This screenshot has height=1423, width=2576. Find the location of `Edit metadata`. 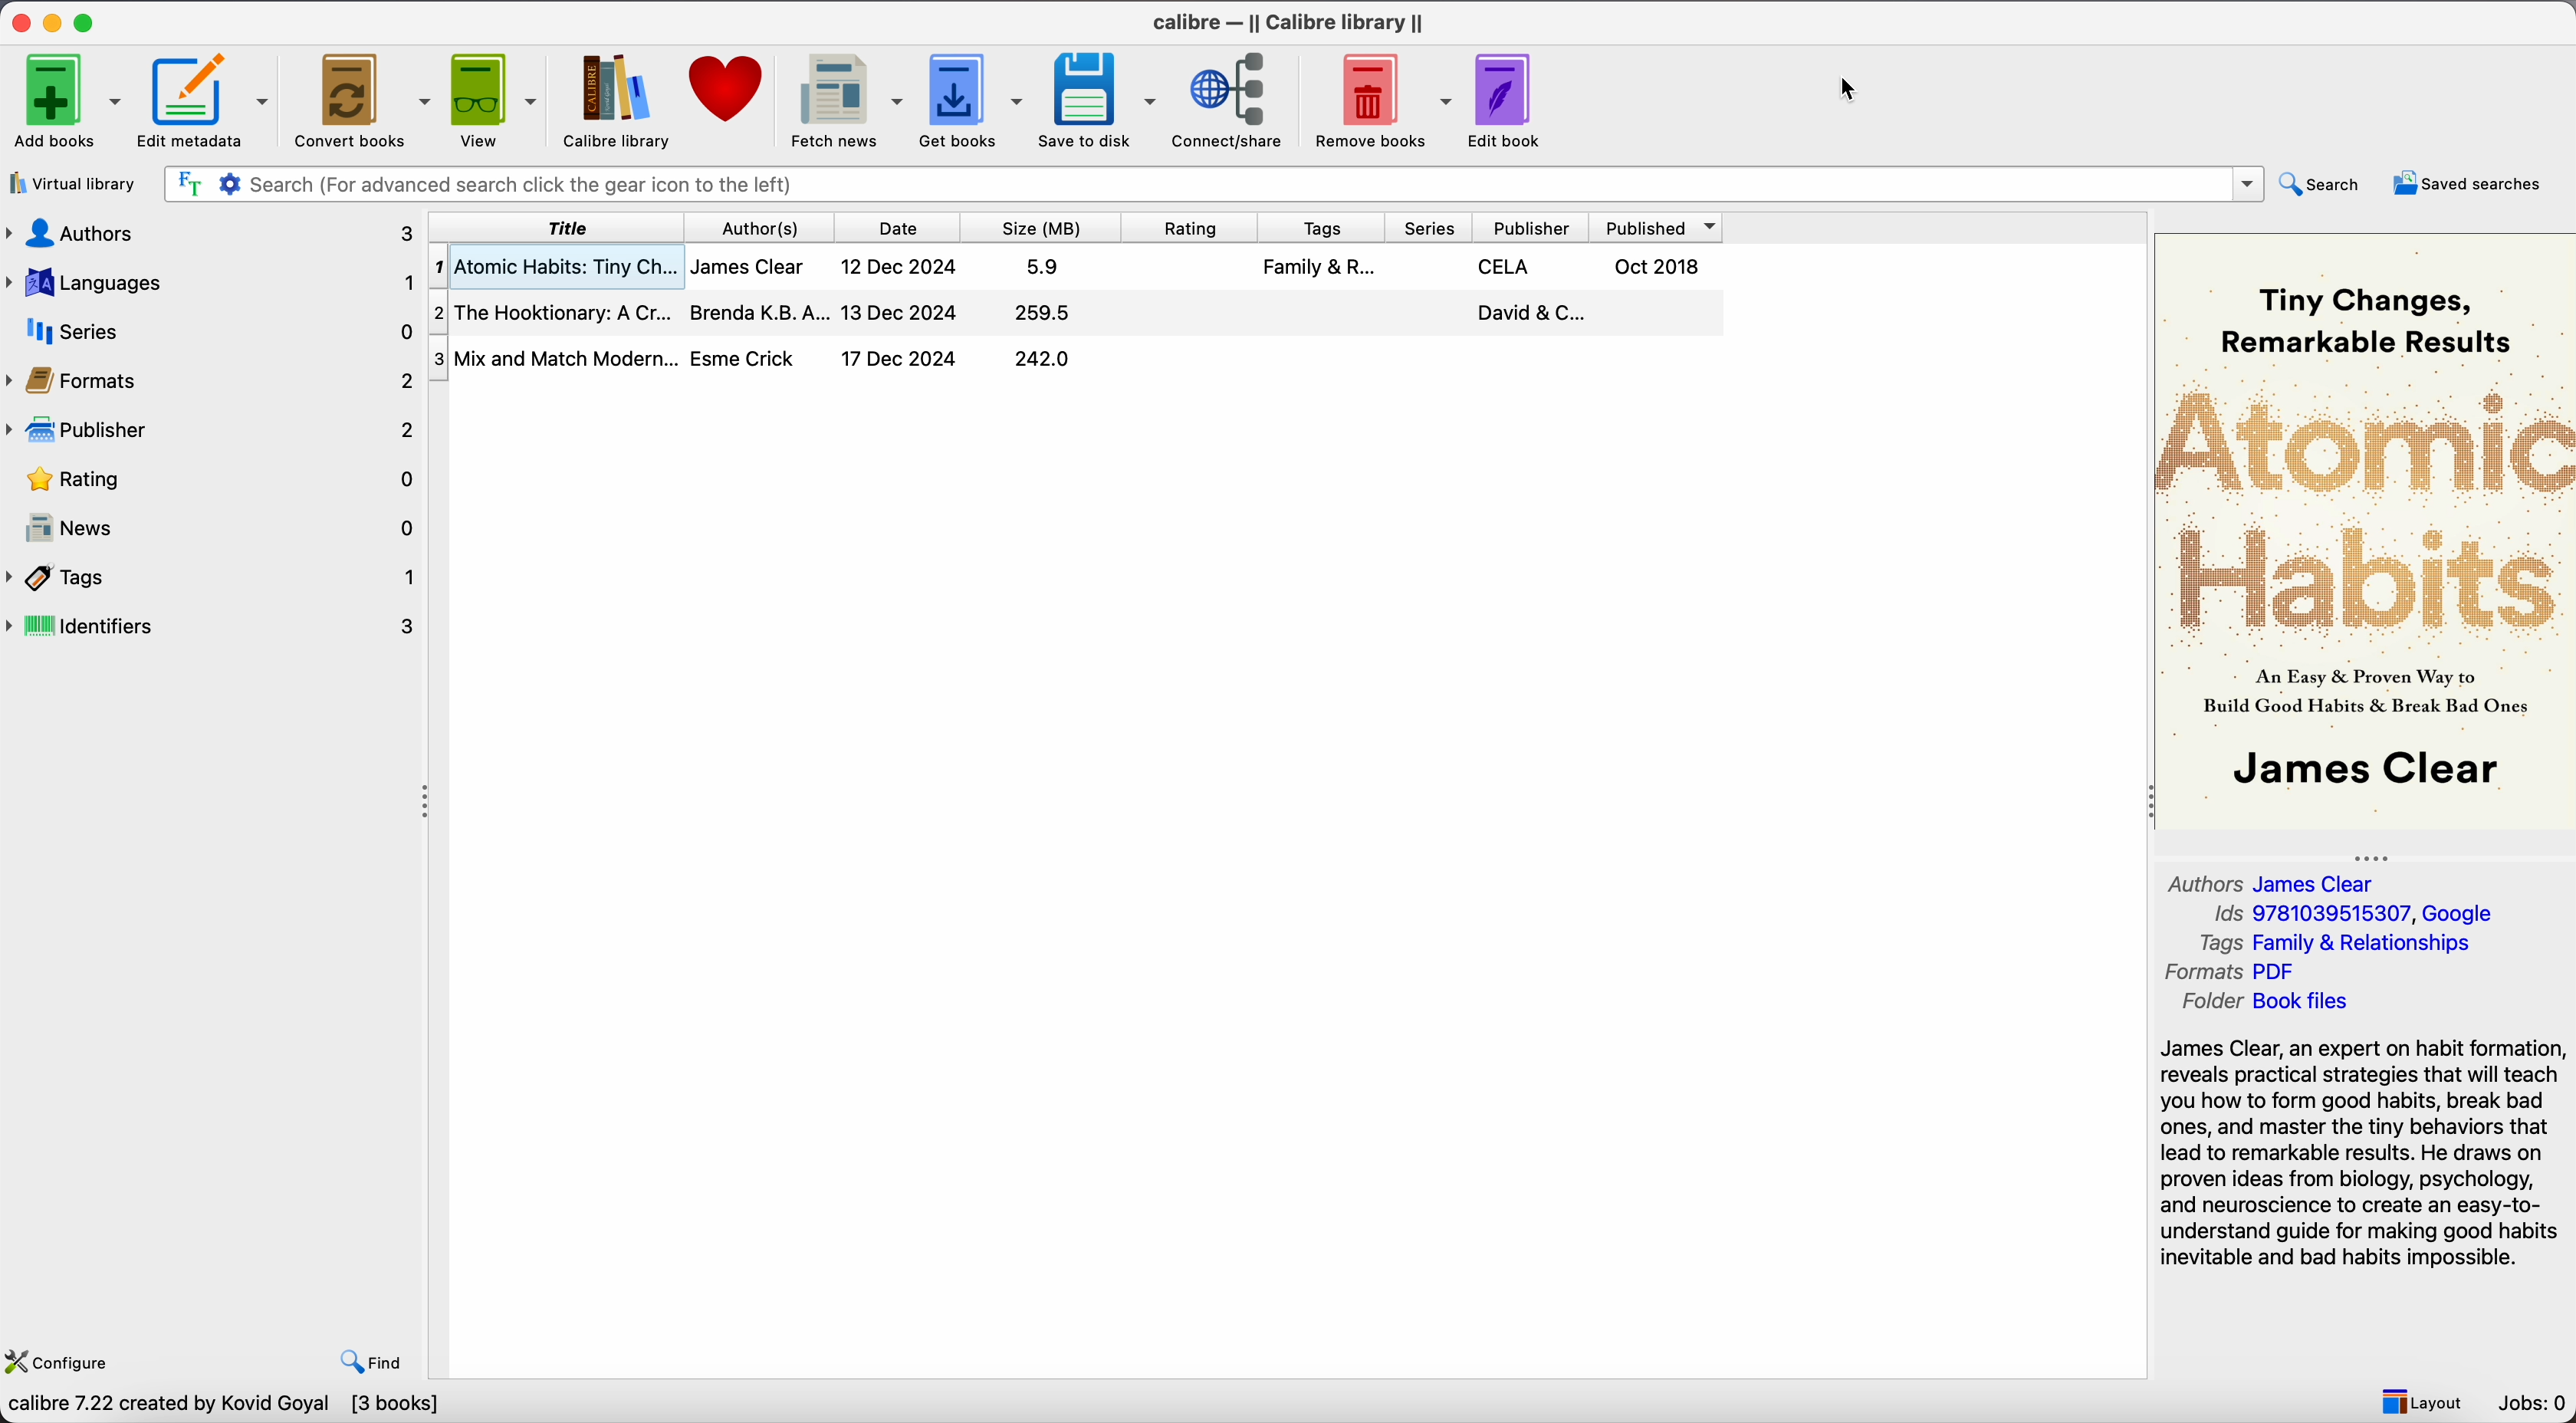

Edit metadata is located at coordinates (206, 100).